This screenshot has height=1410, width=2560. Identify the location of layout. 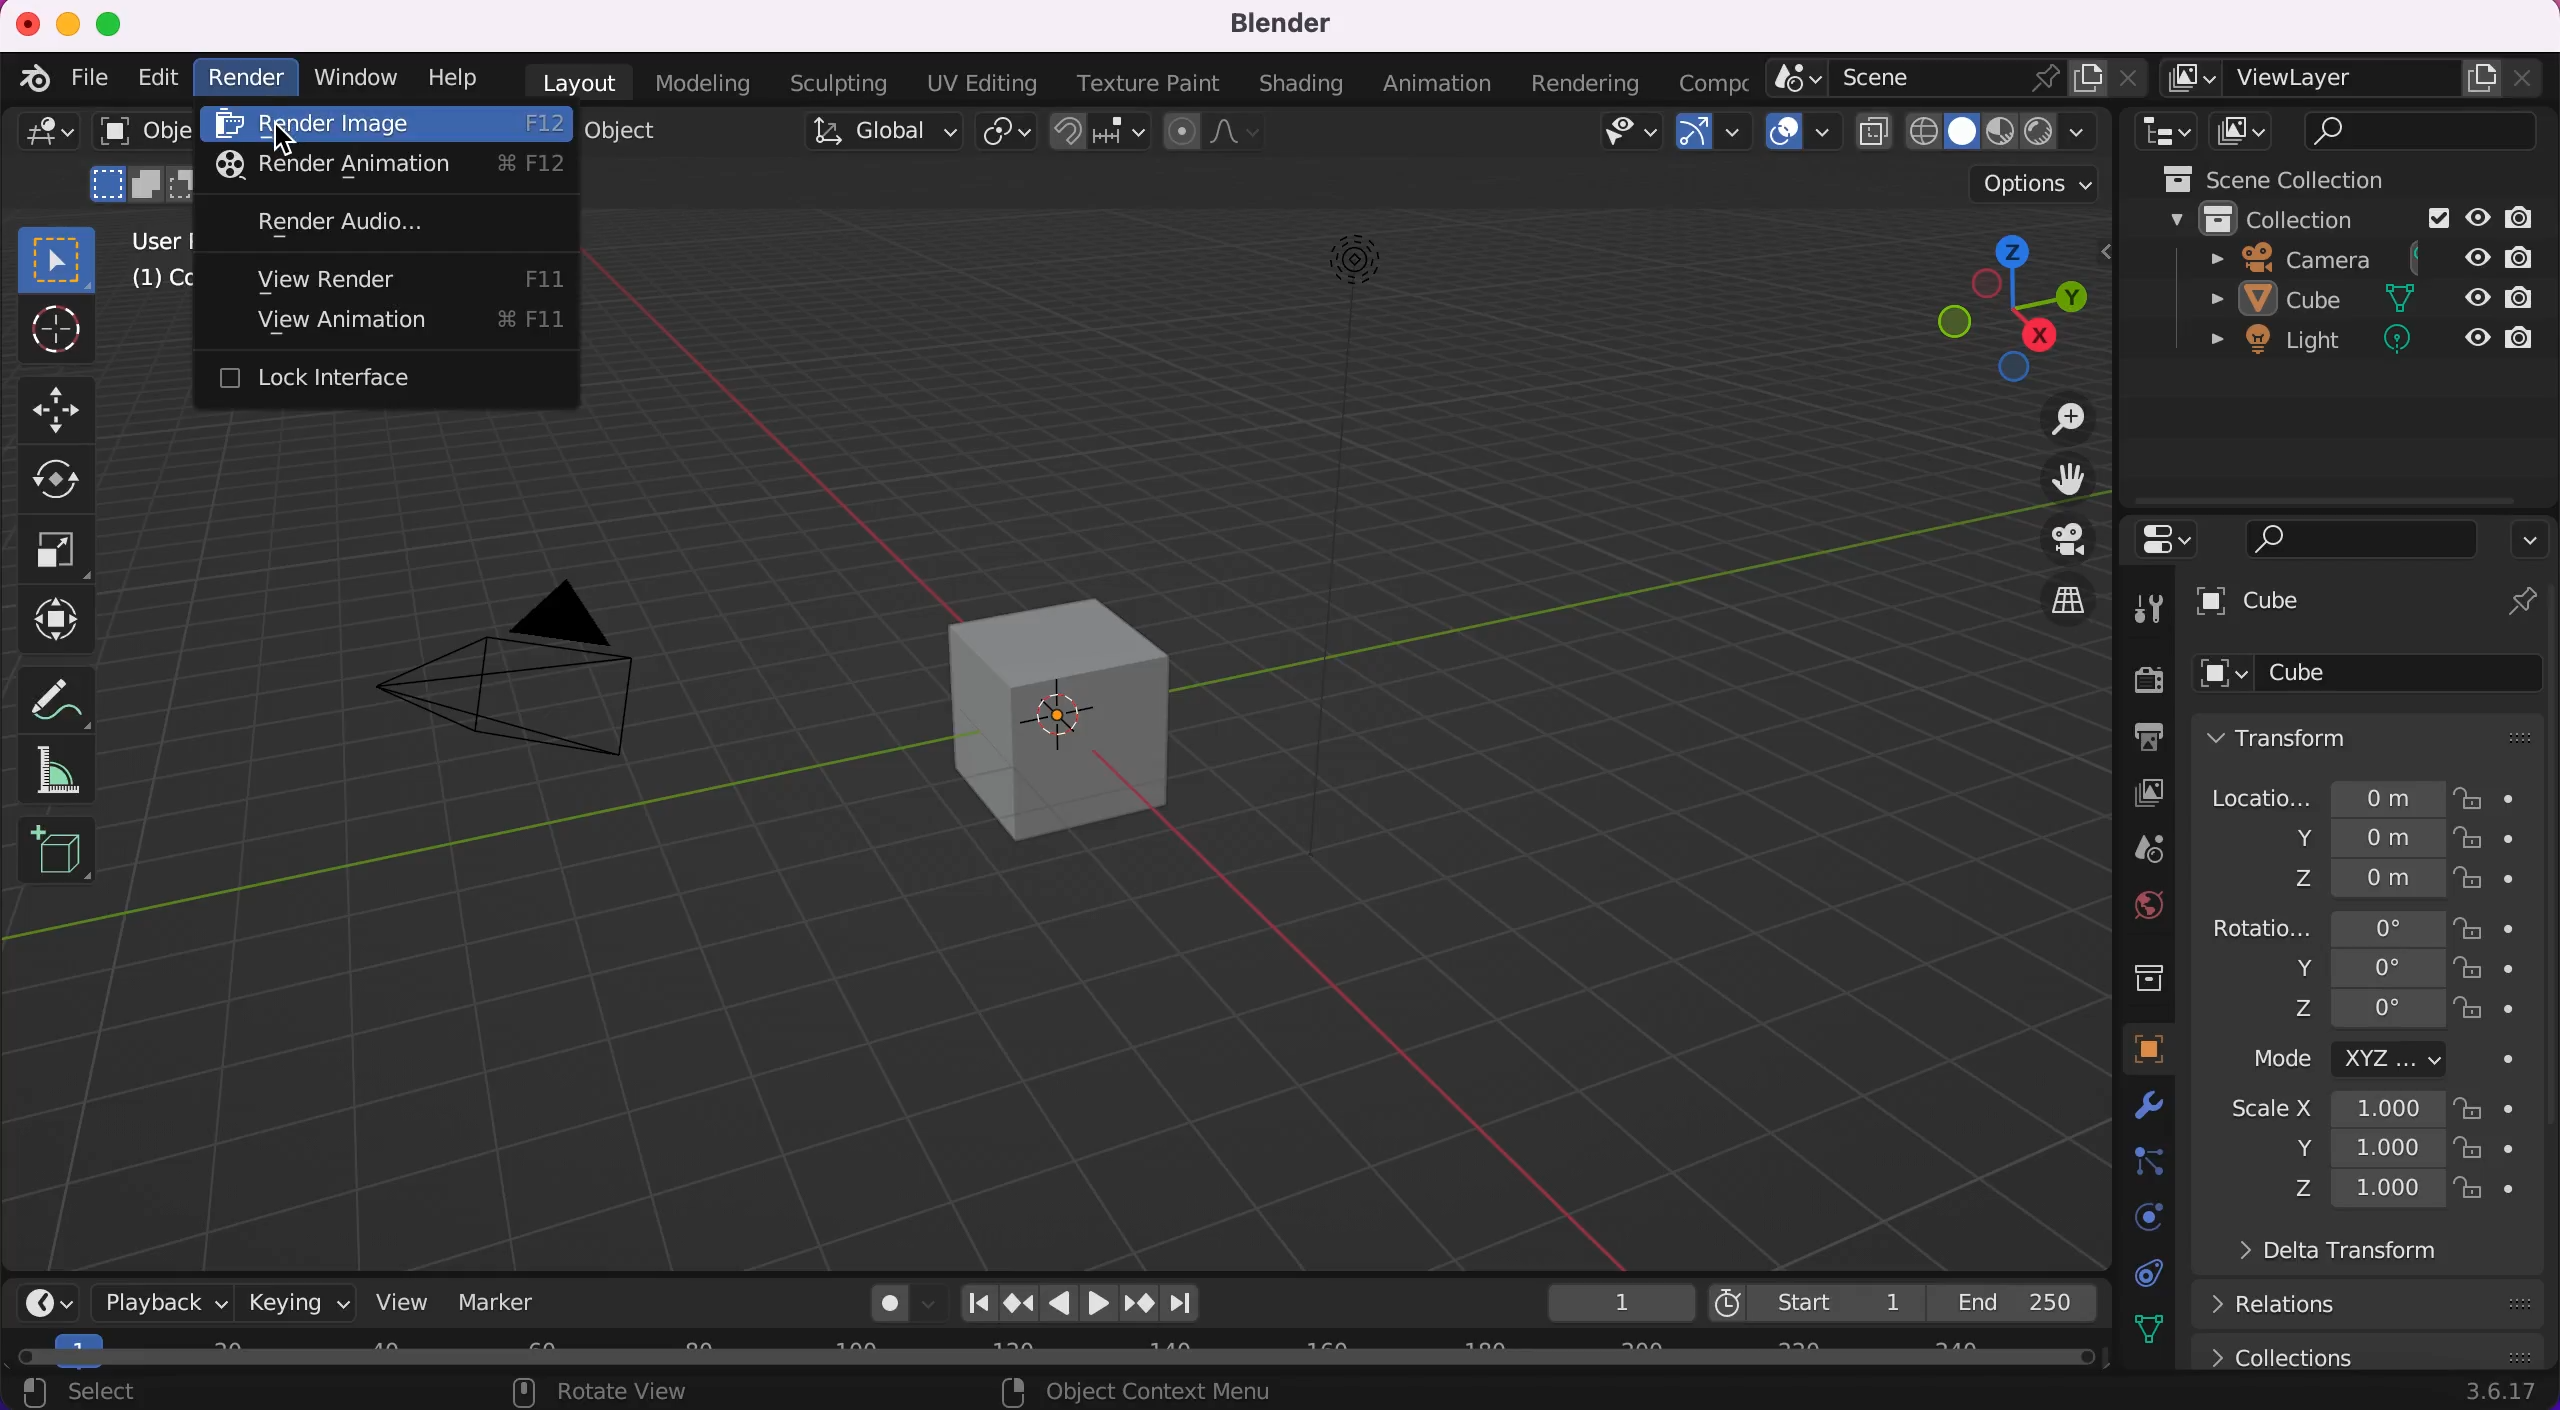
(573, 83).